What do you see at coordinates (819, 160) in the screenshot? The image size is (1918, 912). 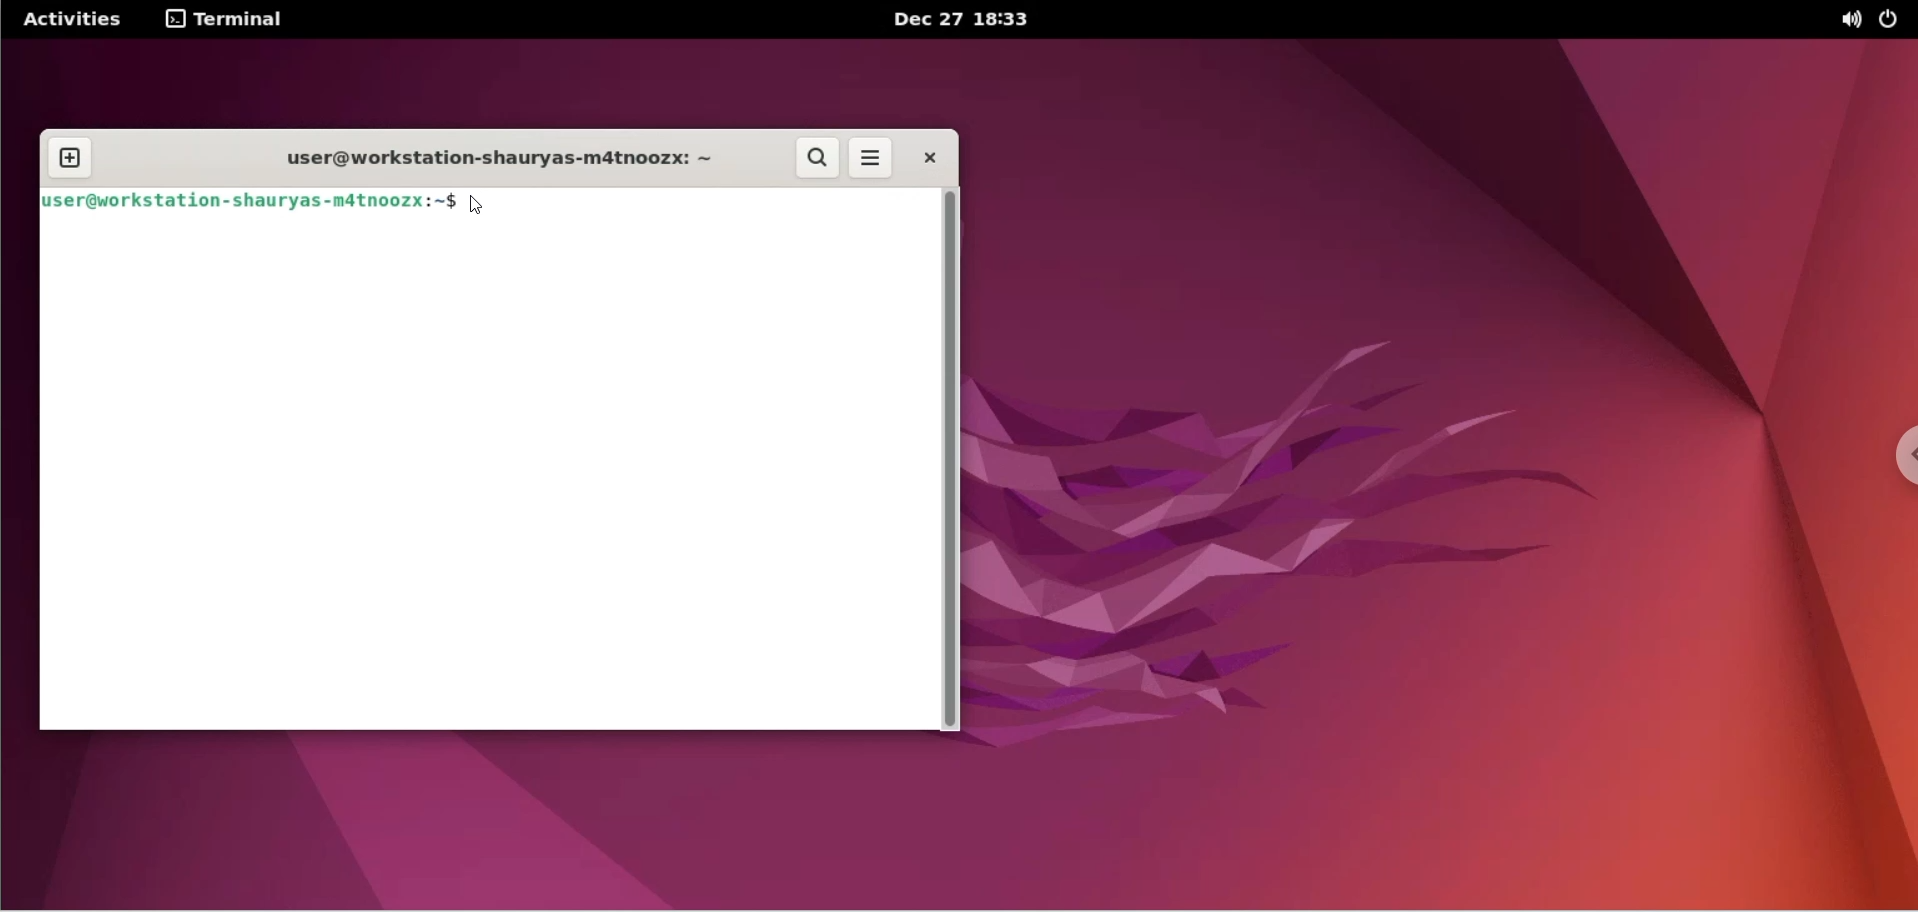 I see `search` at bounding box center [819, 160].